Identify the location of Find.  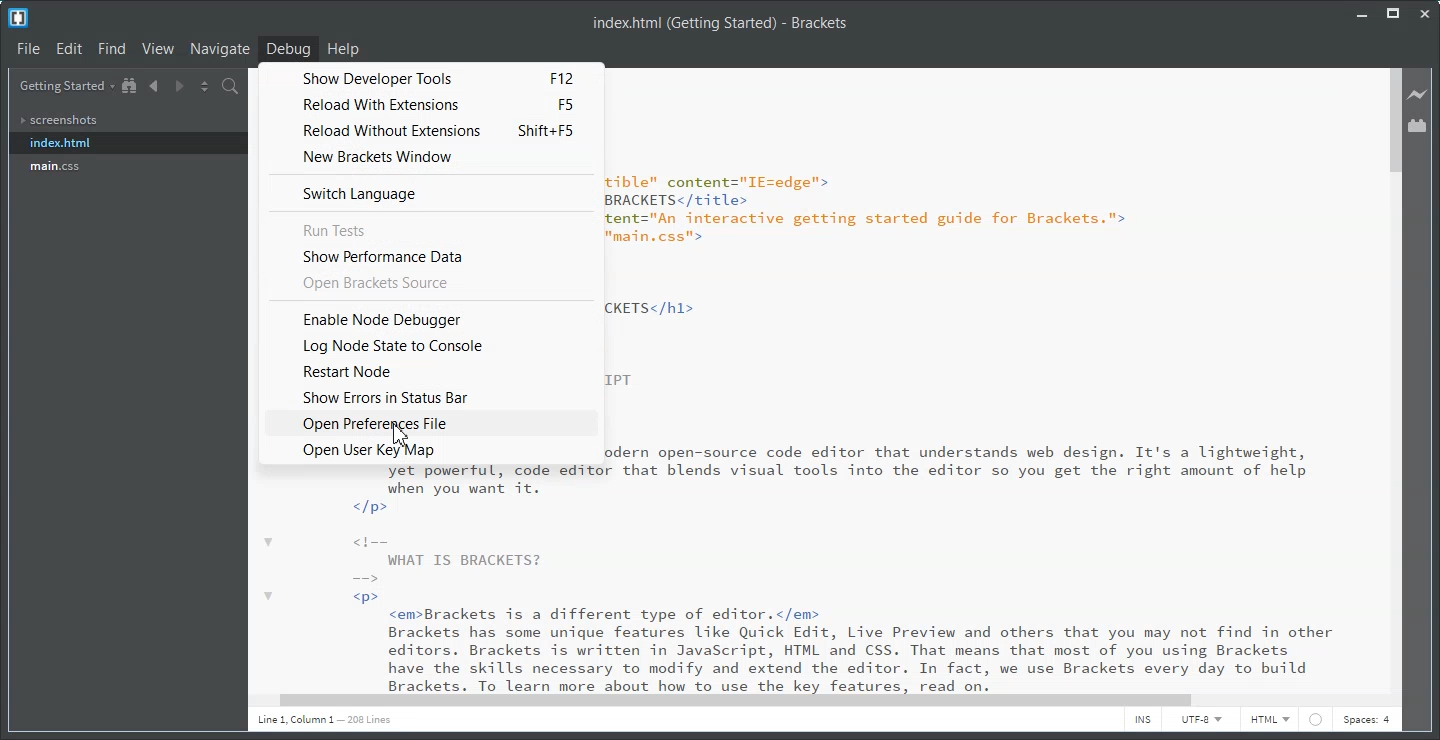
(111, 49).